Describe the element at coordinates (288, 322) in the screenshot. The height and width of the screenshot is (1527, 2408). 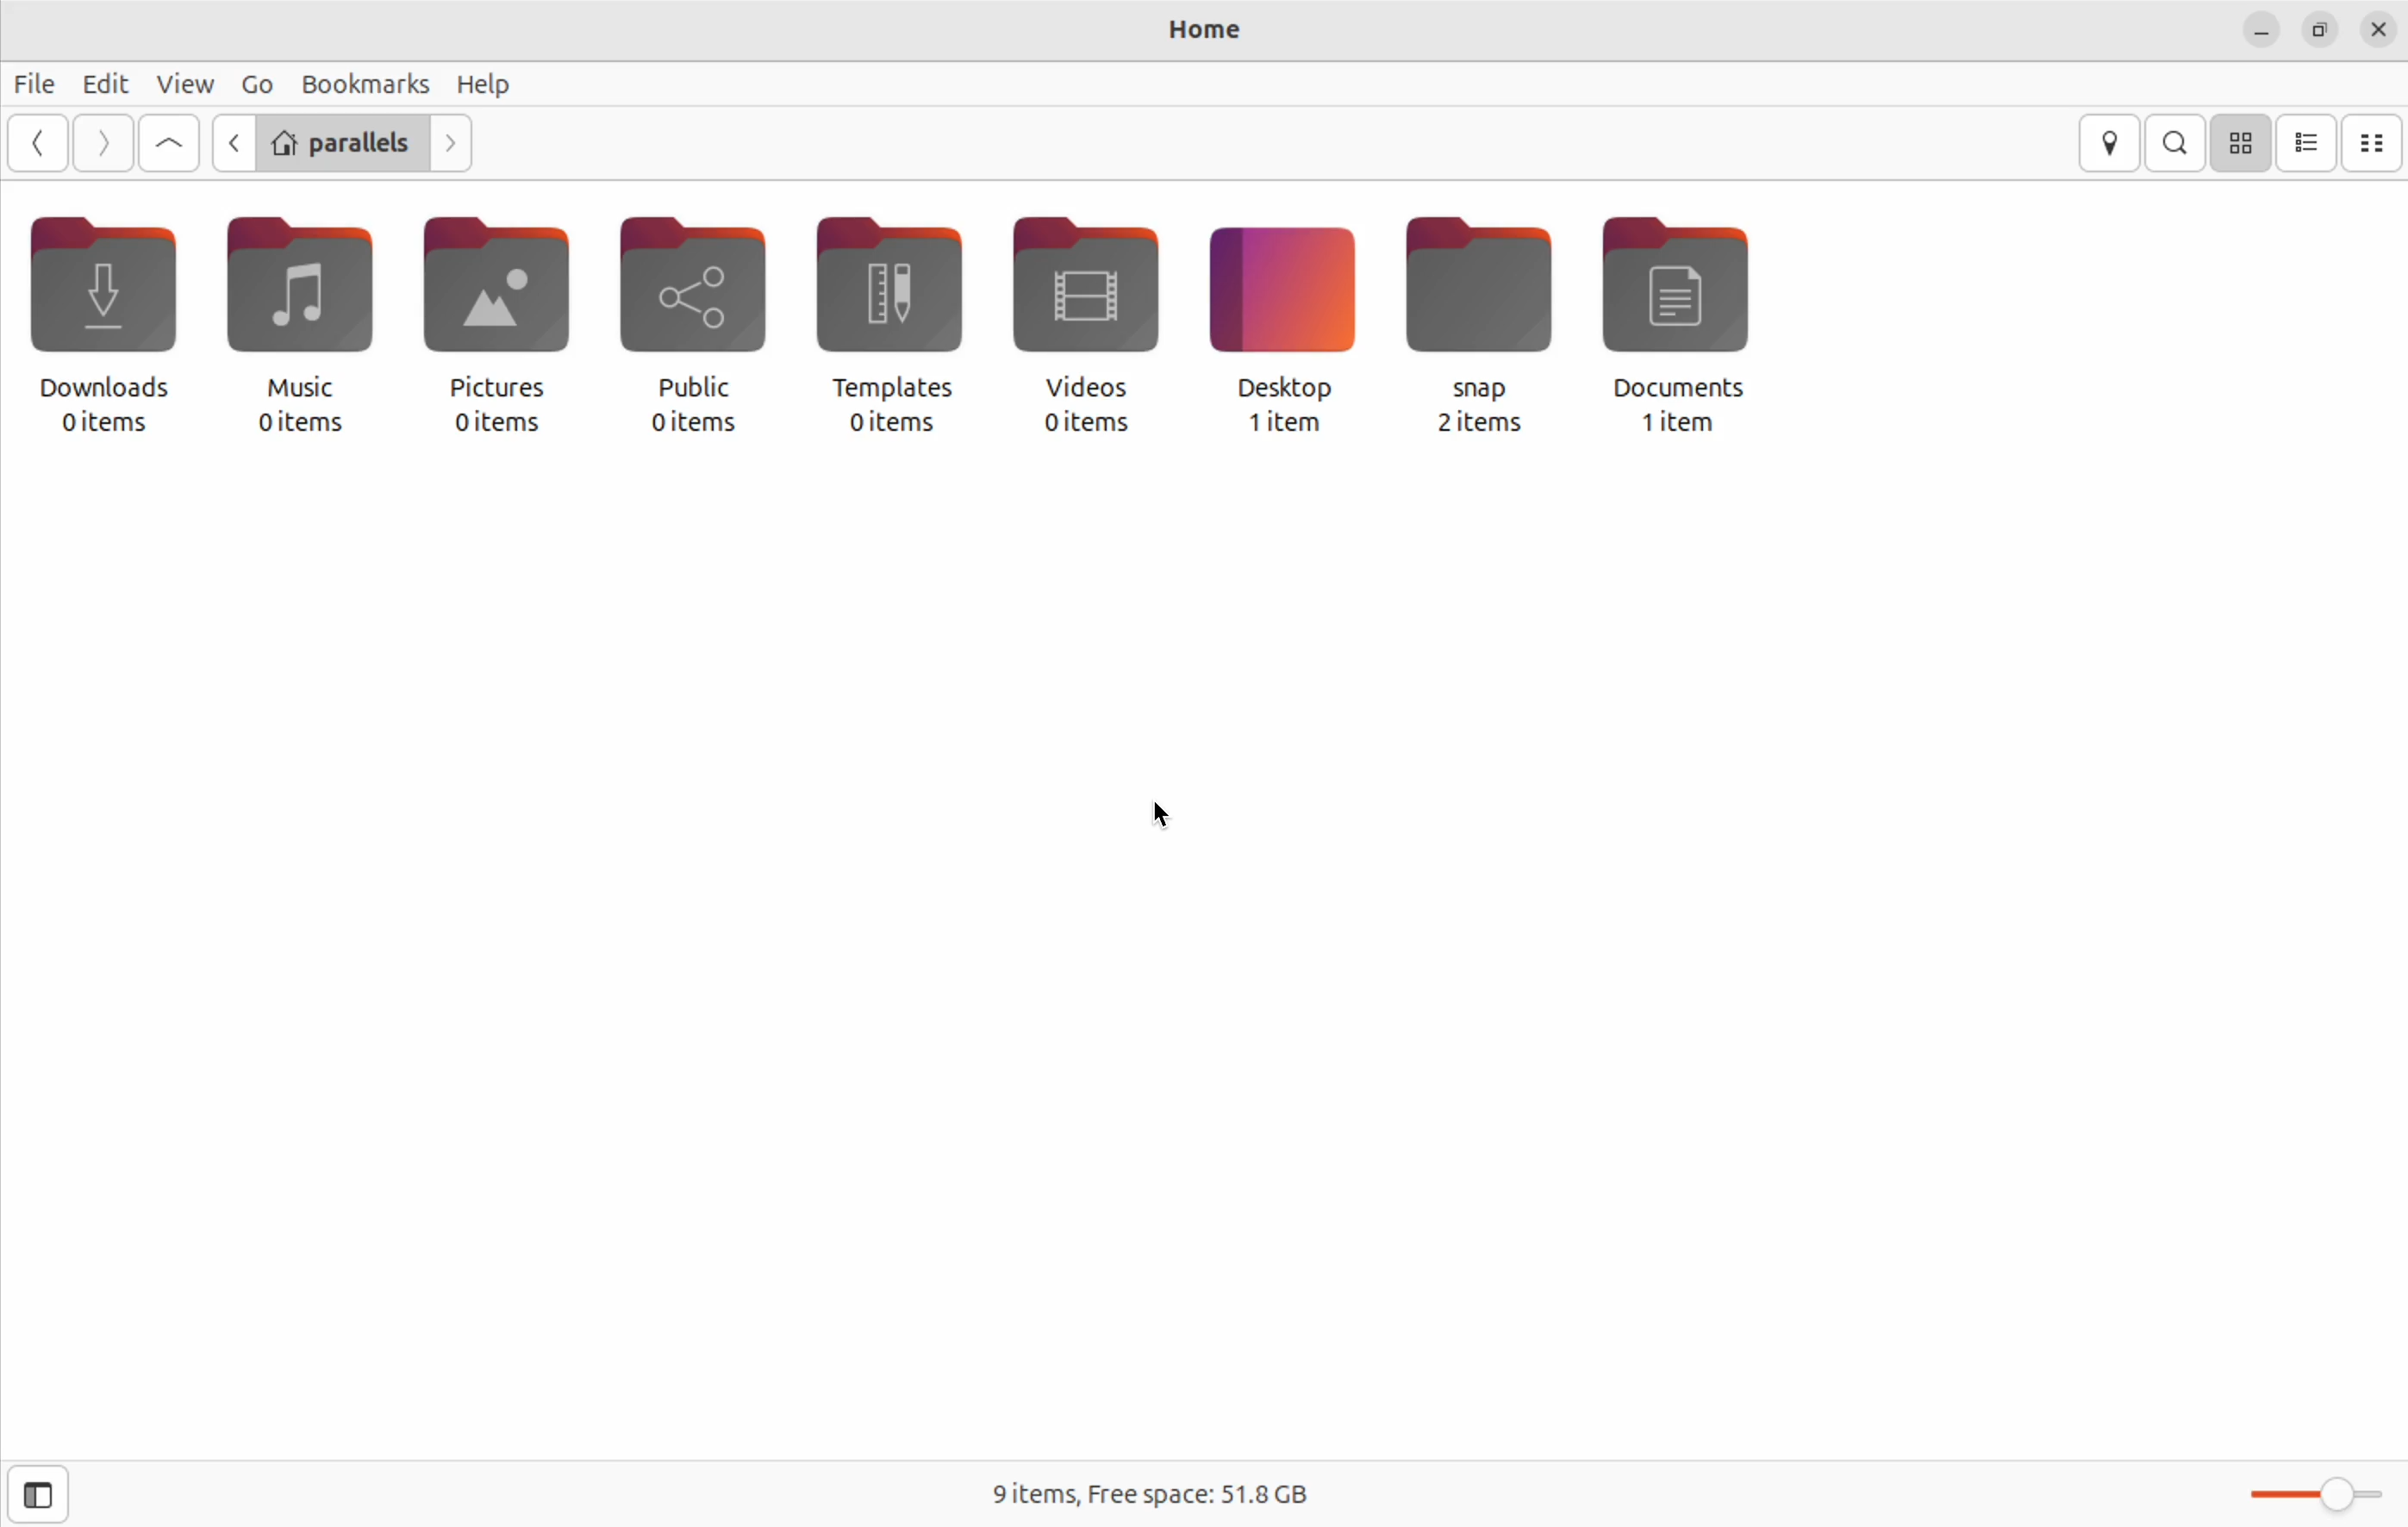
I see `music 0 items` at that location.